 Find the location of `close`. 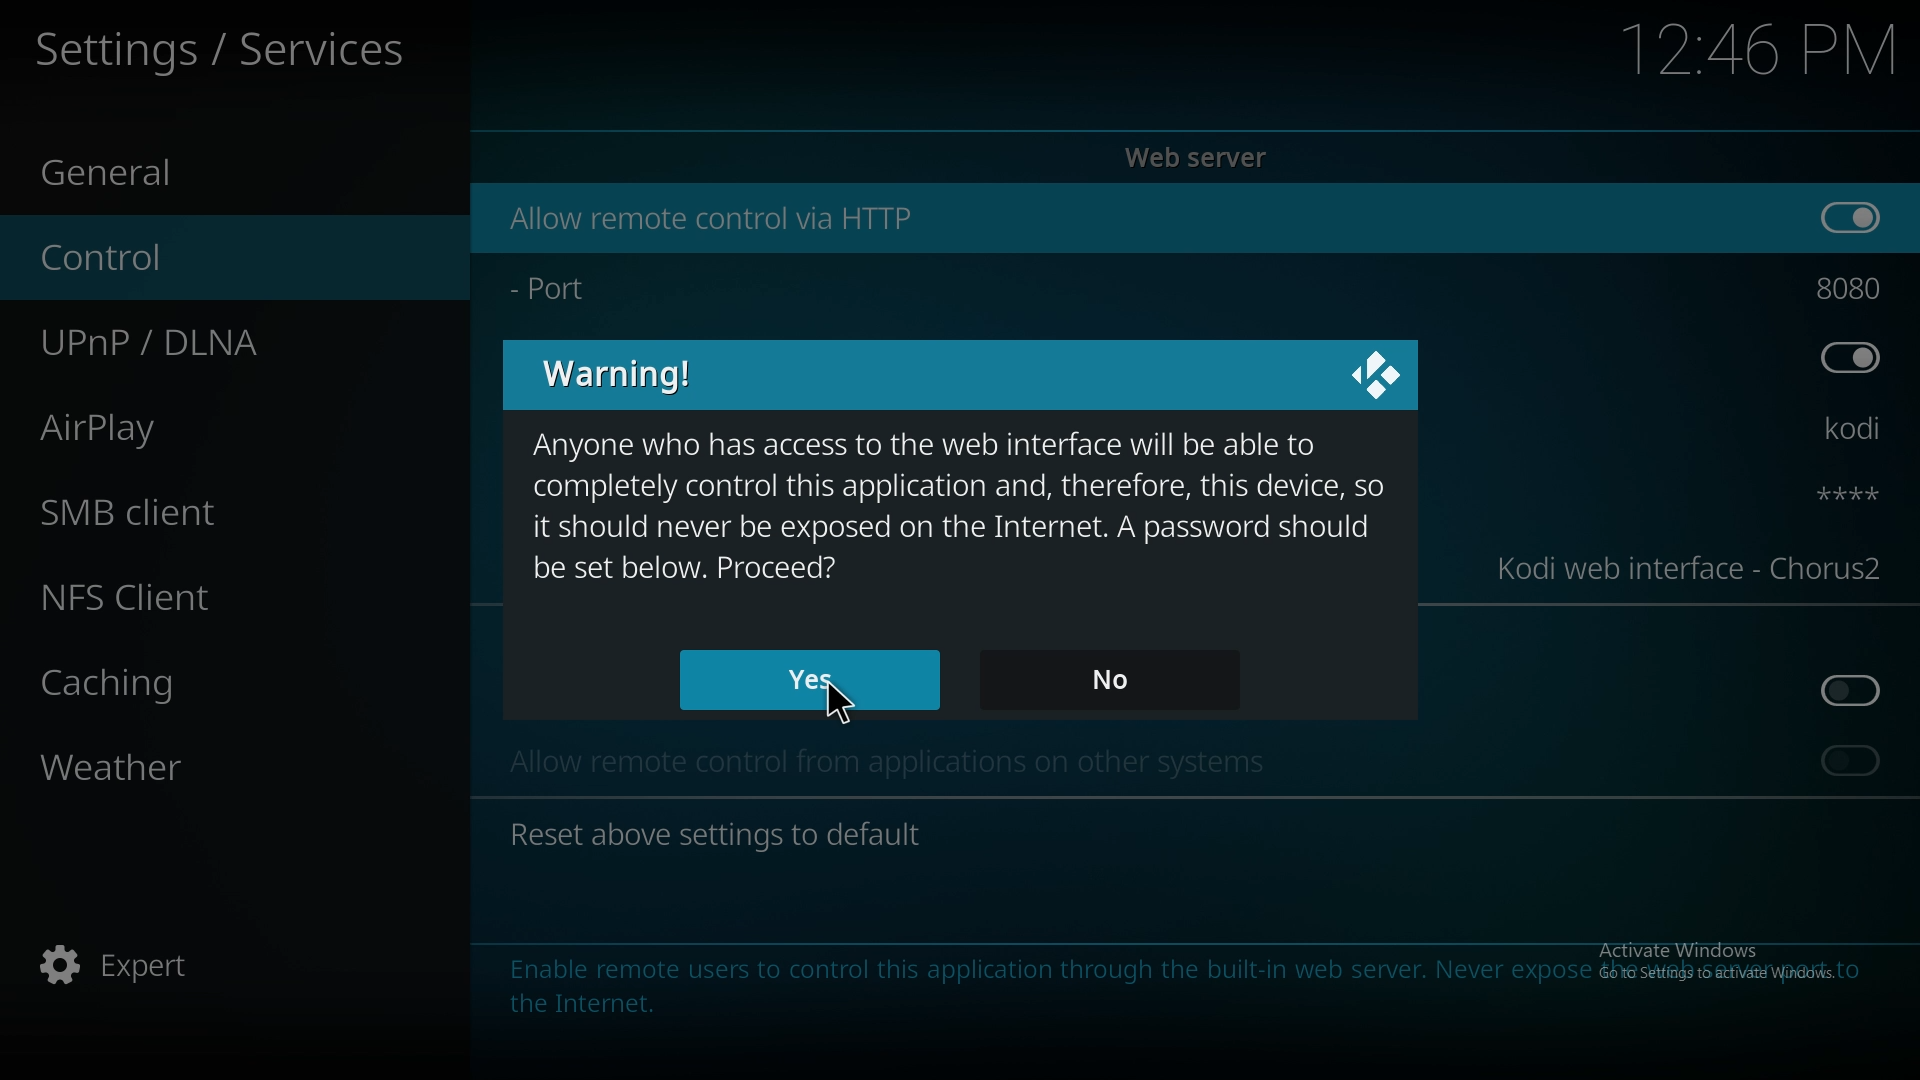

close is located at coordinates (1377, 375).